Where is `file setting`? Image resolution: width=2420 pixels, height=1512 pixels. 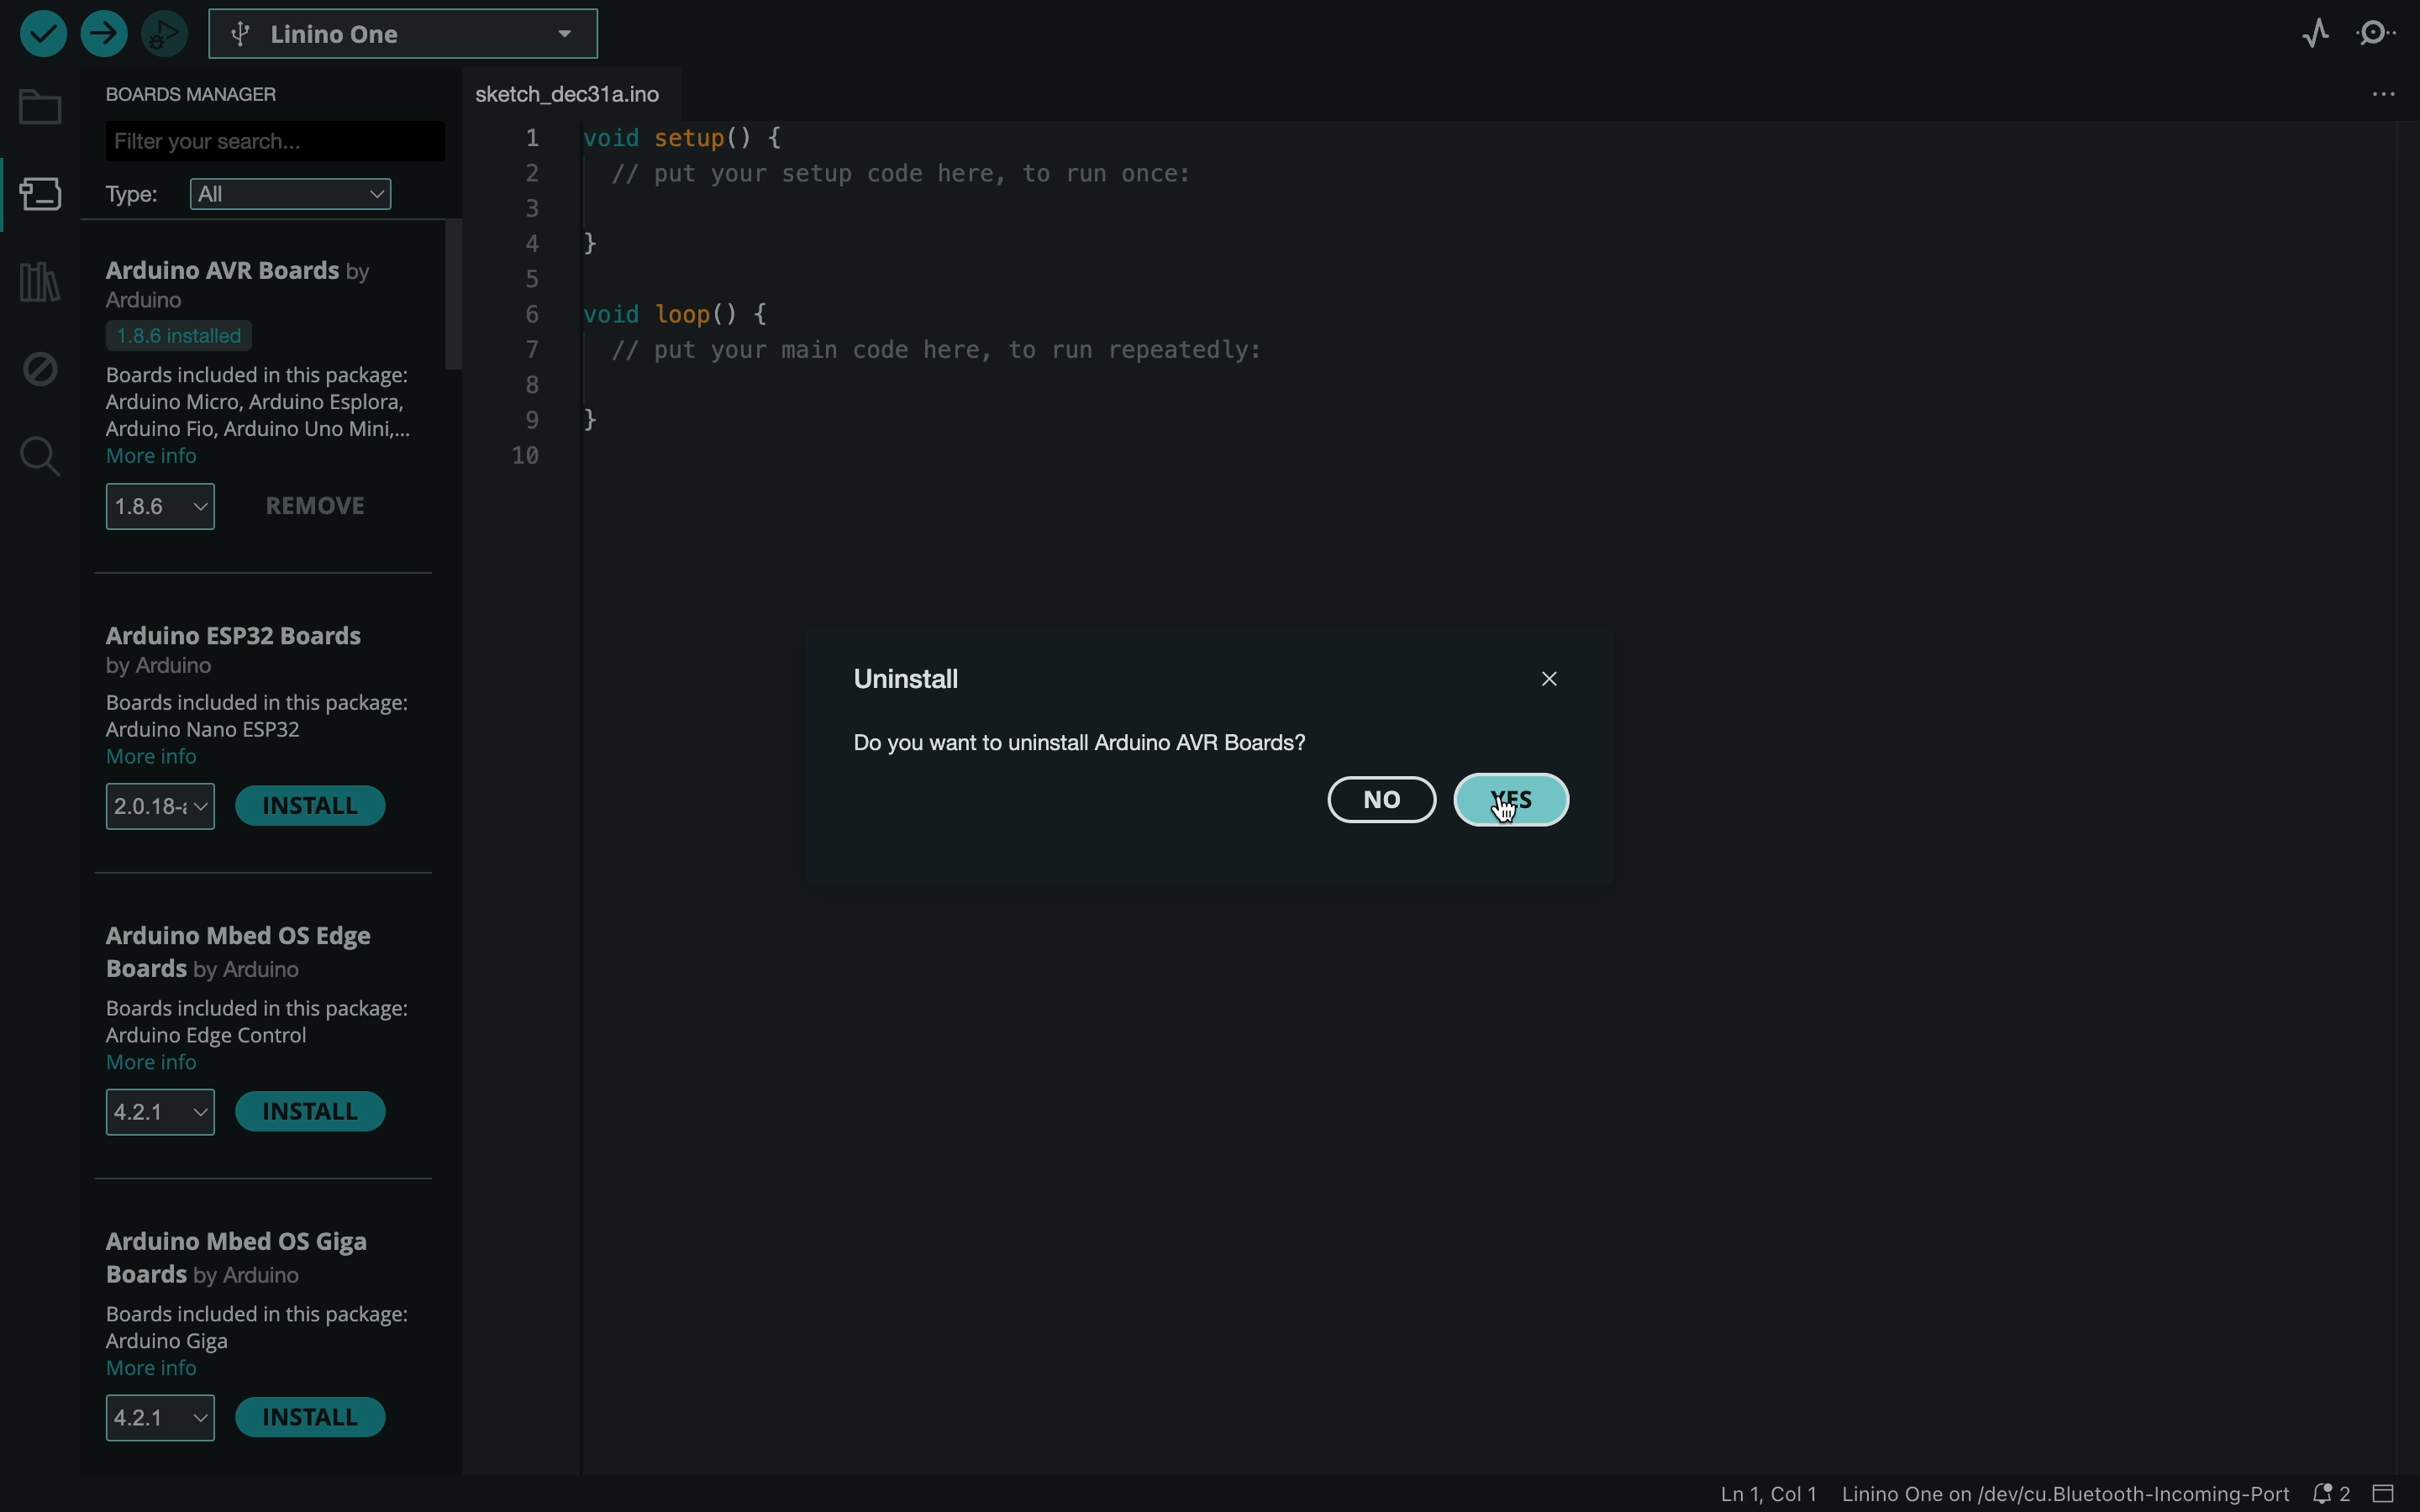 file setting is located at coordinates (2363, 94).